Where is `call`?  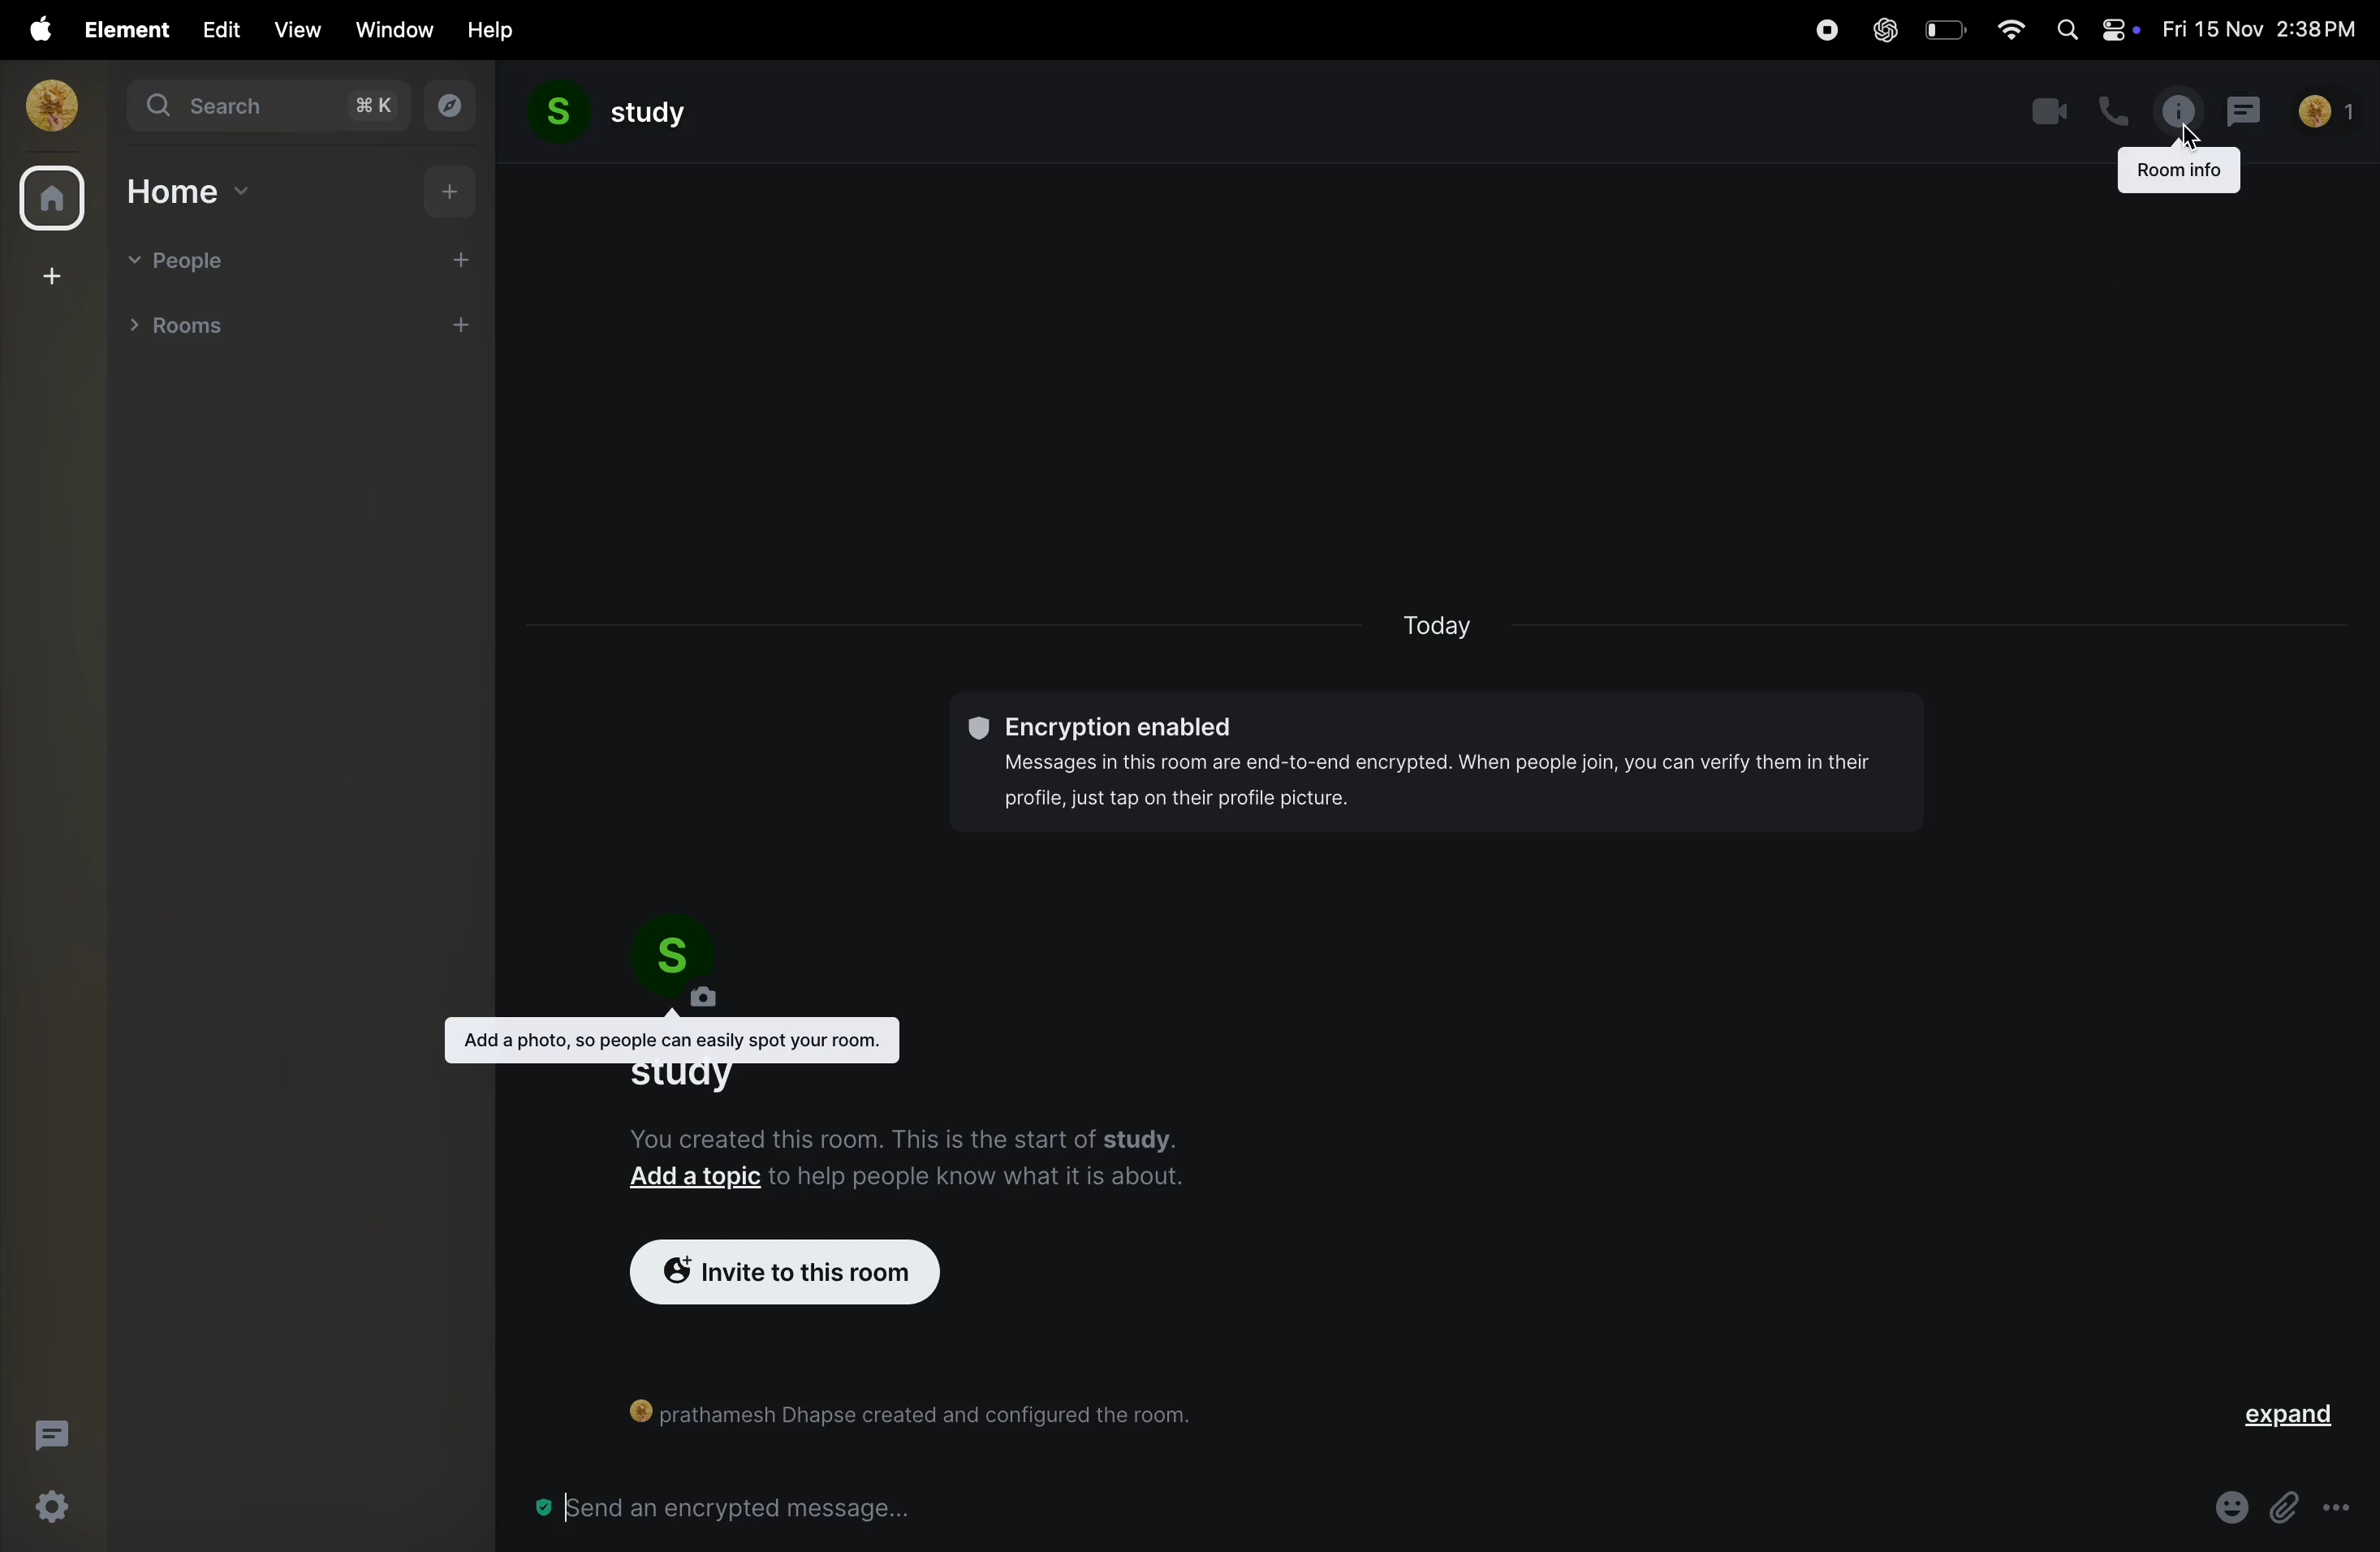
call is located at coordinates (2116, 112).